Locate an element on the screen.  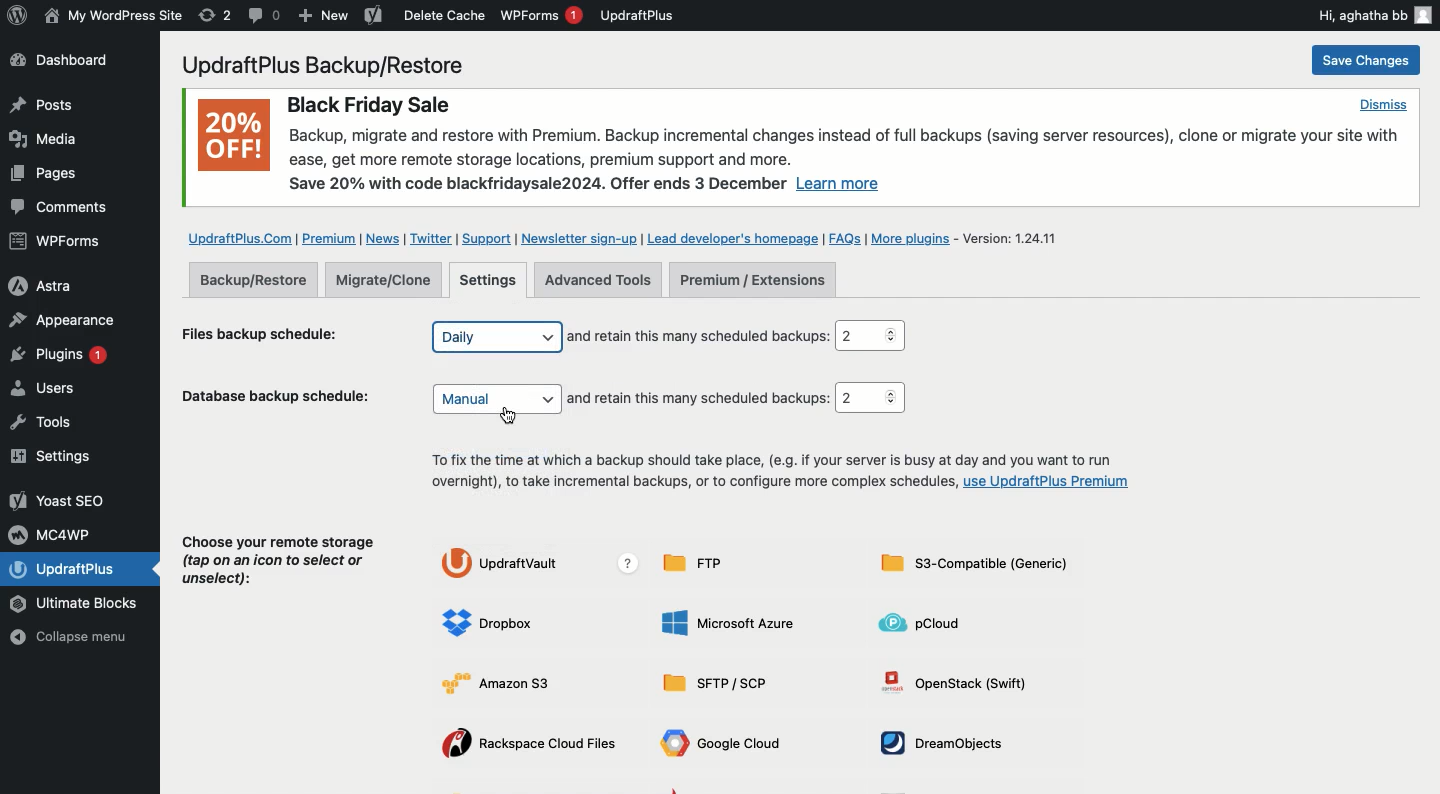
Comments is located at coordinates (62, 208).